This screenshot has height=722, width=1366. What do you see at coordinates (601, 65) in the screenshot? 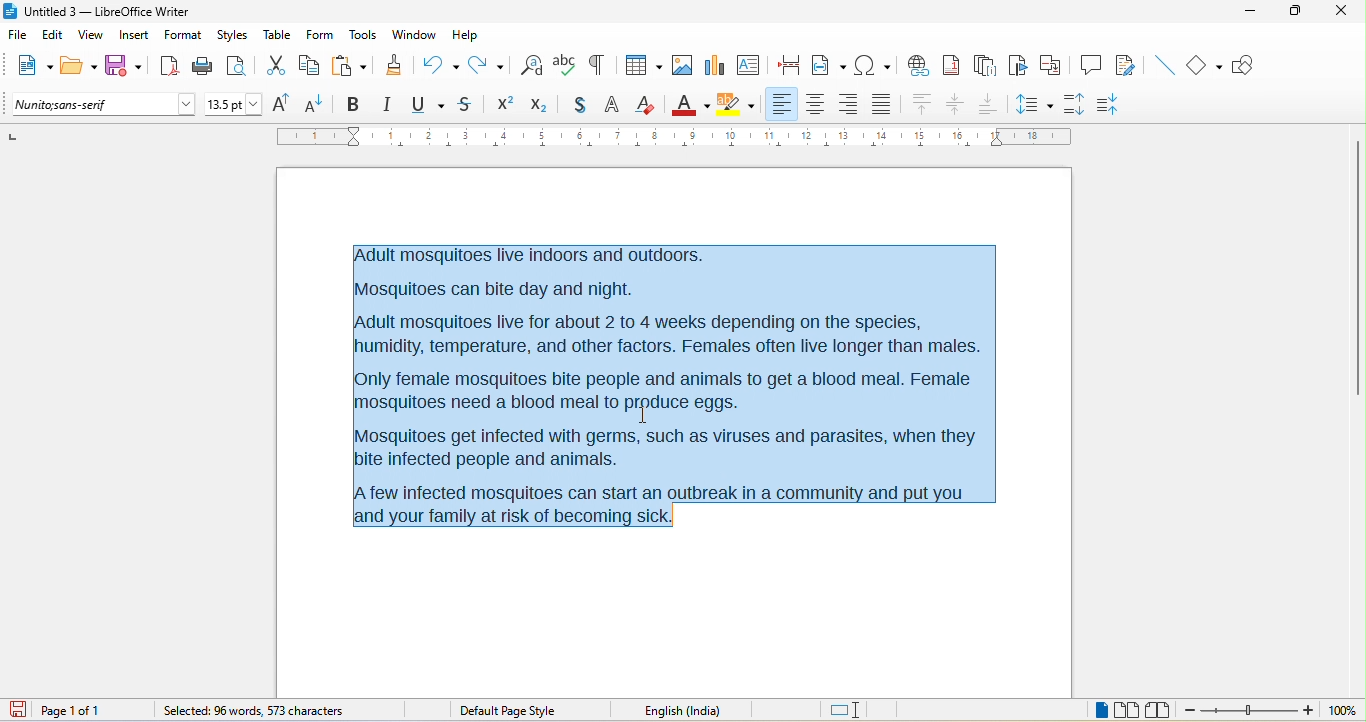
I see `toggle formatting marks` at bounding box center [601, 65].